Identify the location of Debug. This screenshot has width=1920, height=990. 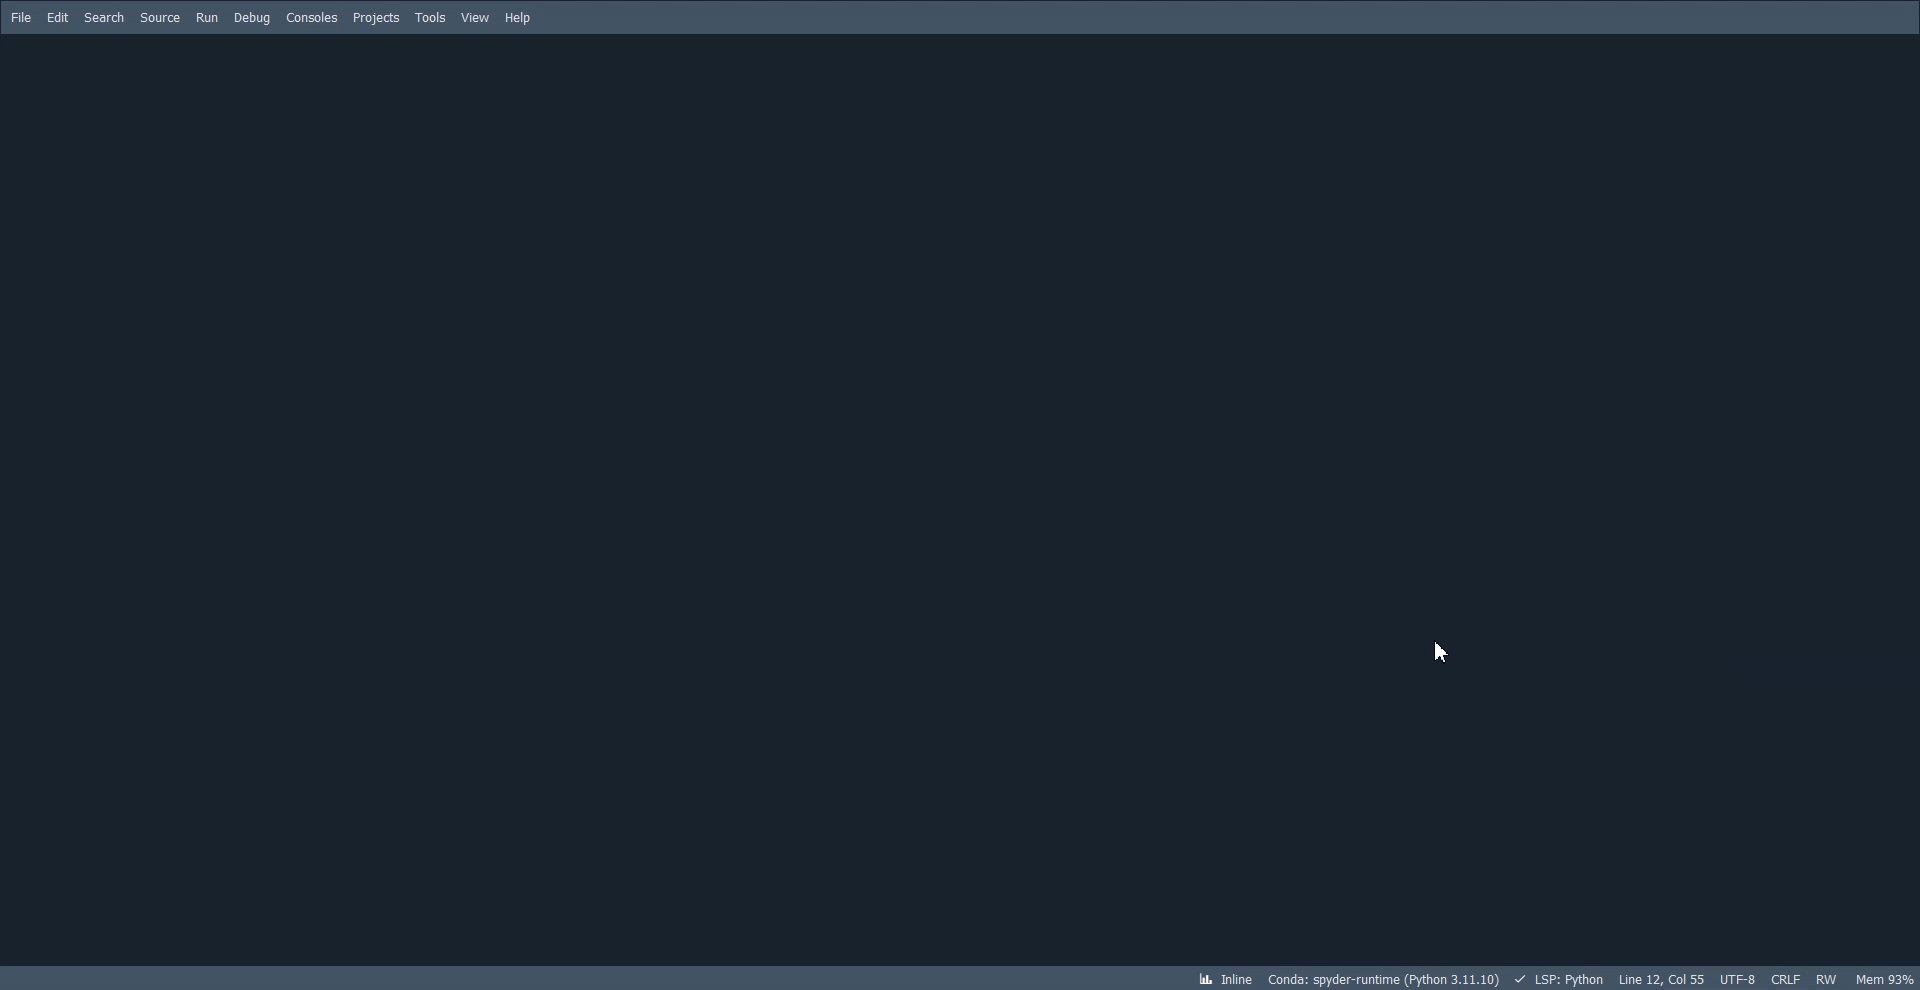
(253, 18).